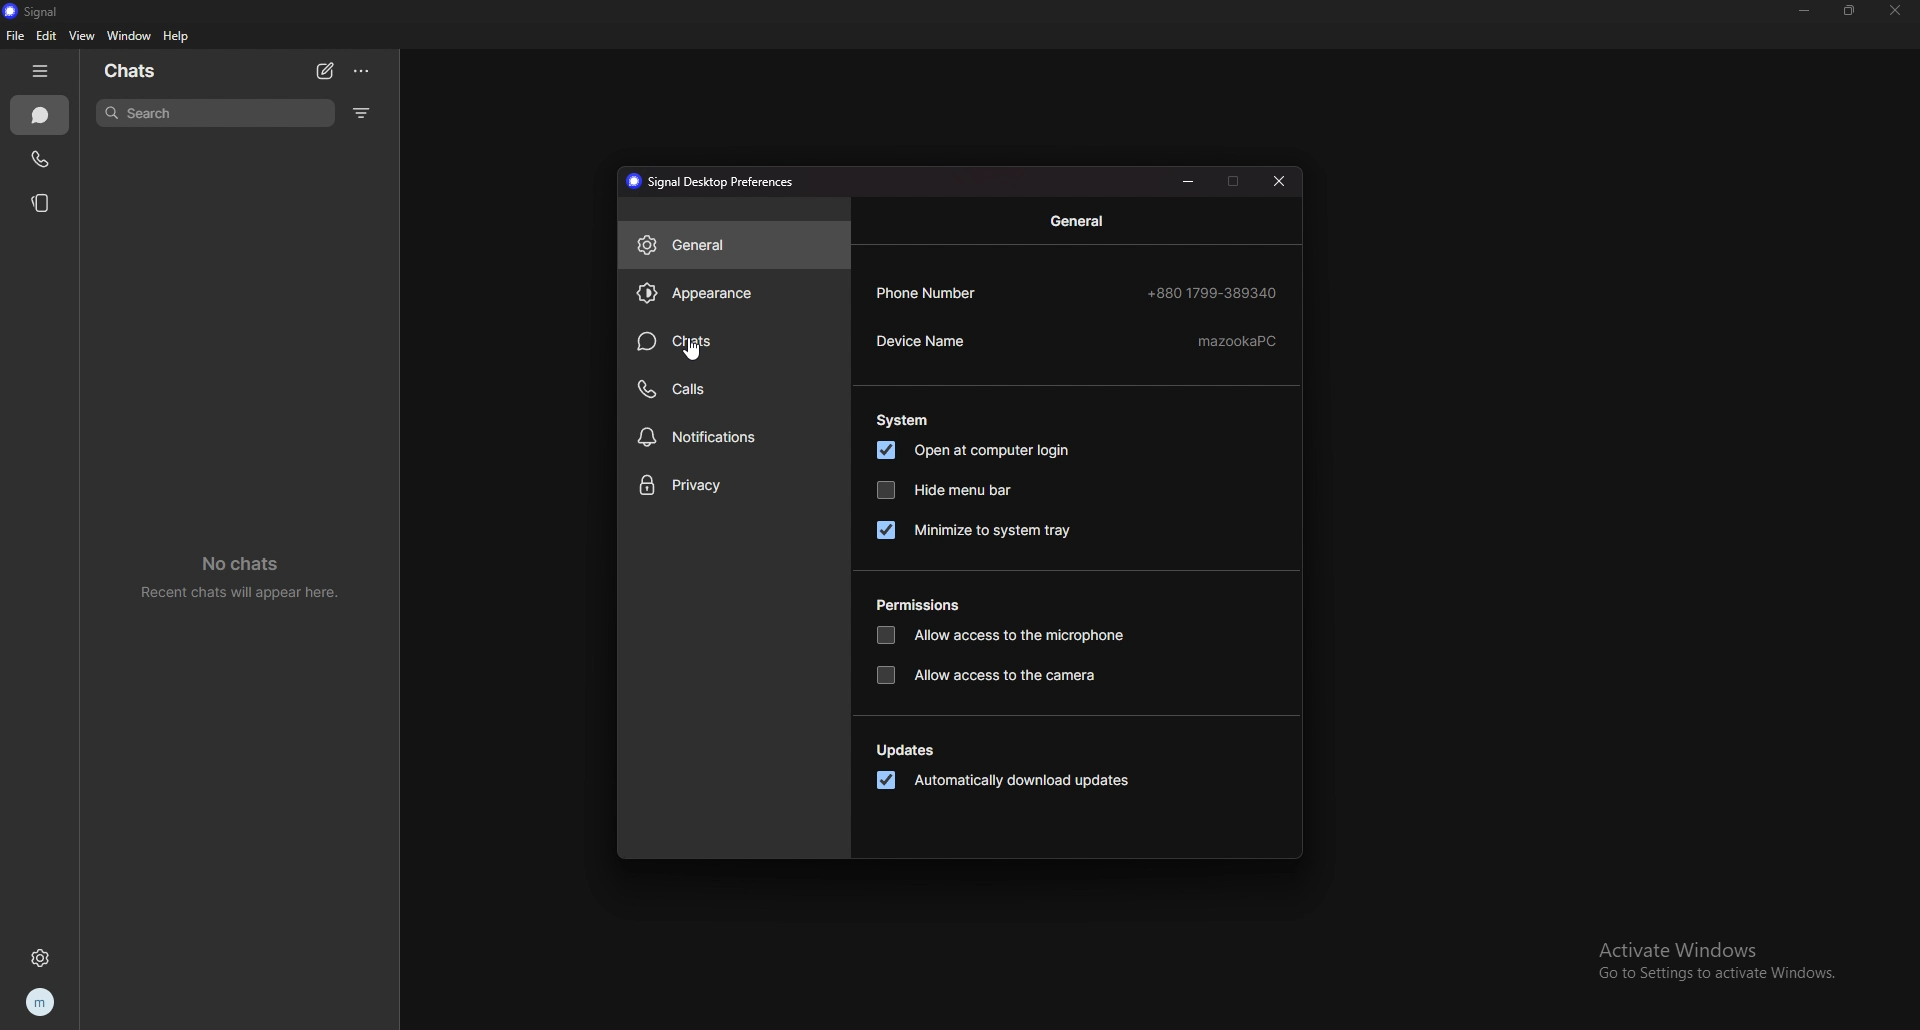 This screenshot has width=1920, height=1030. What do you see at coordinates (39, 115) in the screenshot?
I see `chats` at bounding box center [39, 115].